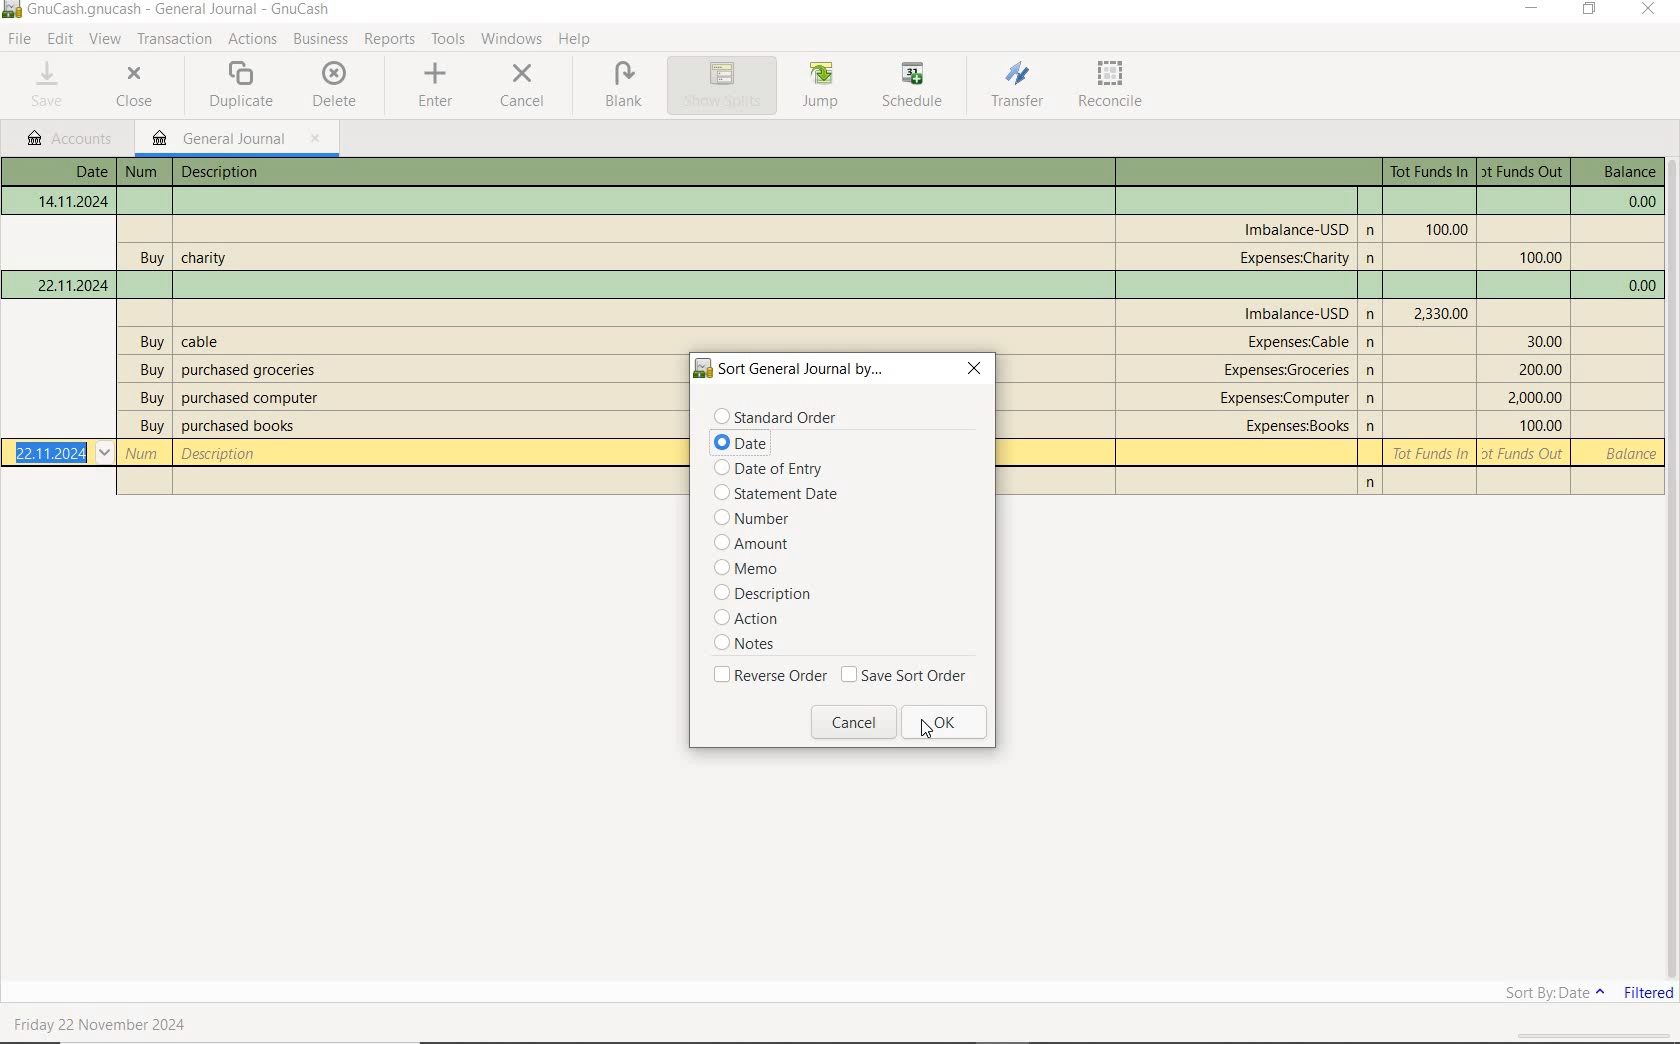 The width and height of the screenshot is (1680, 1044). I want to click on , so click(1373, 316).